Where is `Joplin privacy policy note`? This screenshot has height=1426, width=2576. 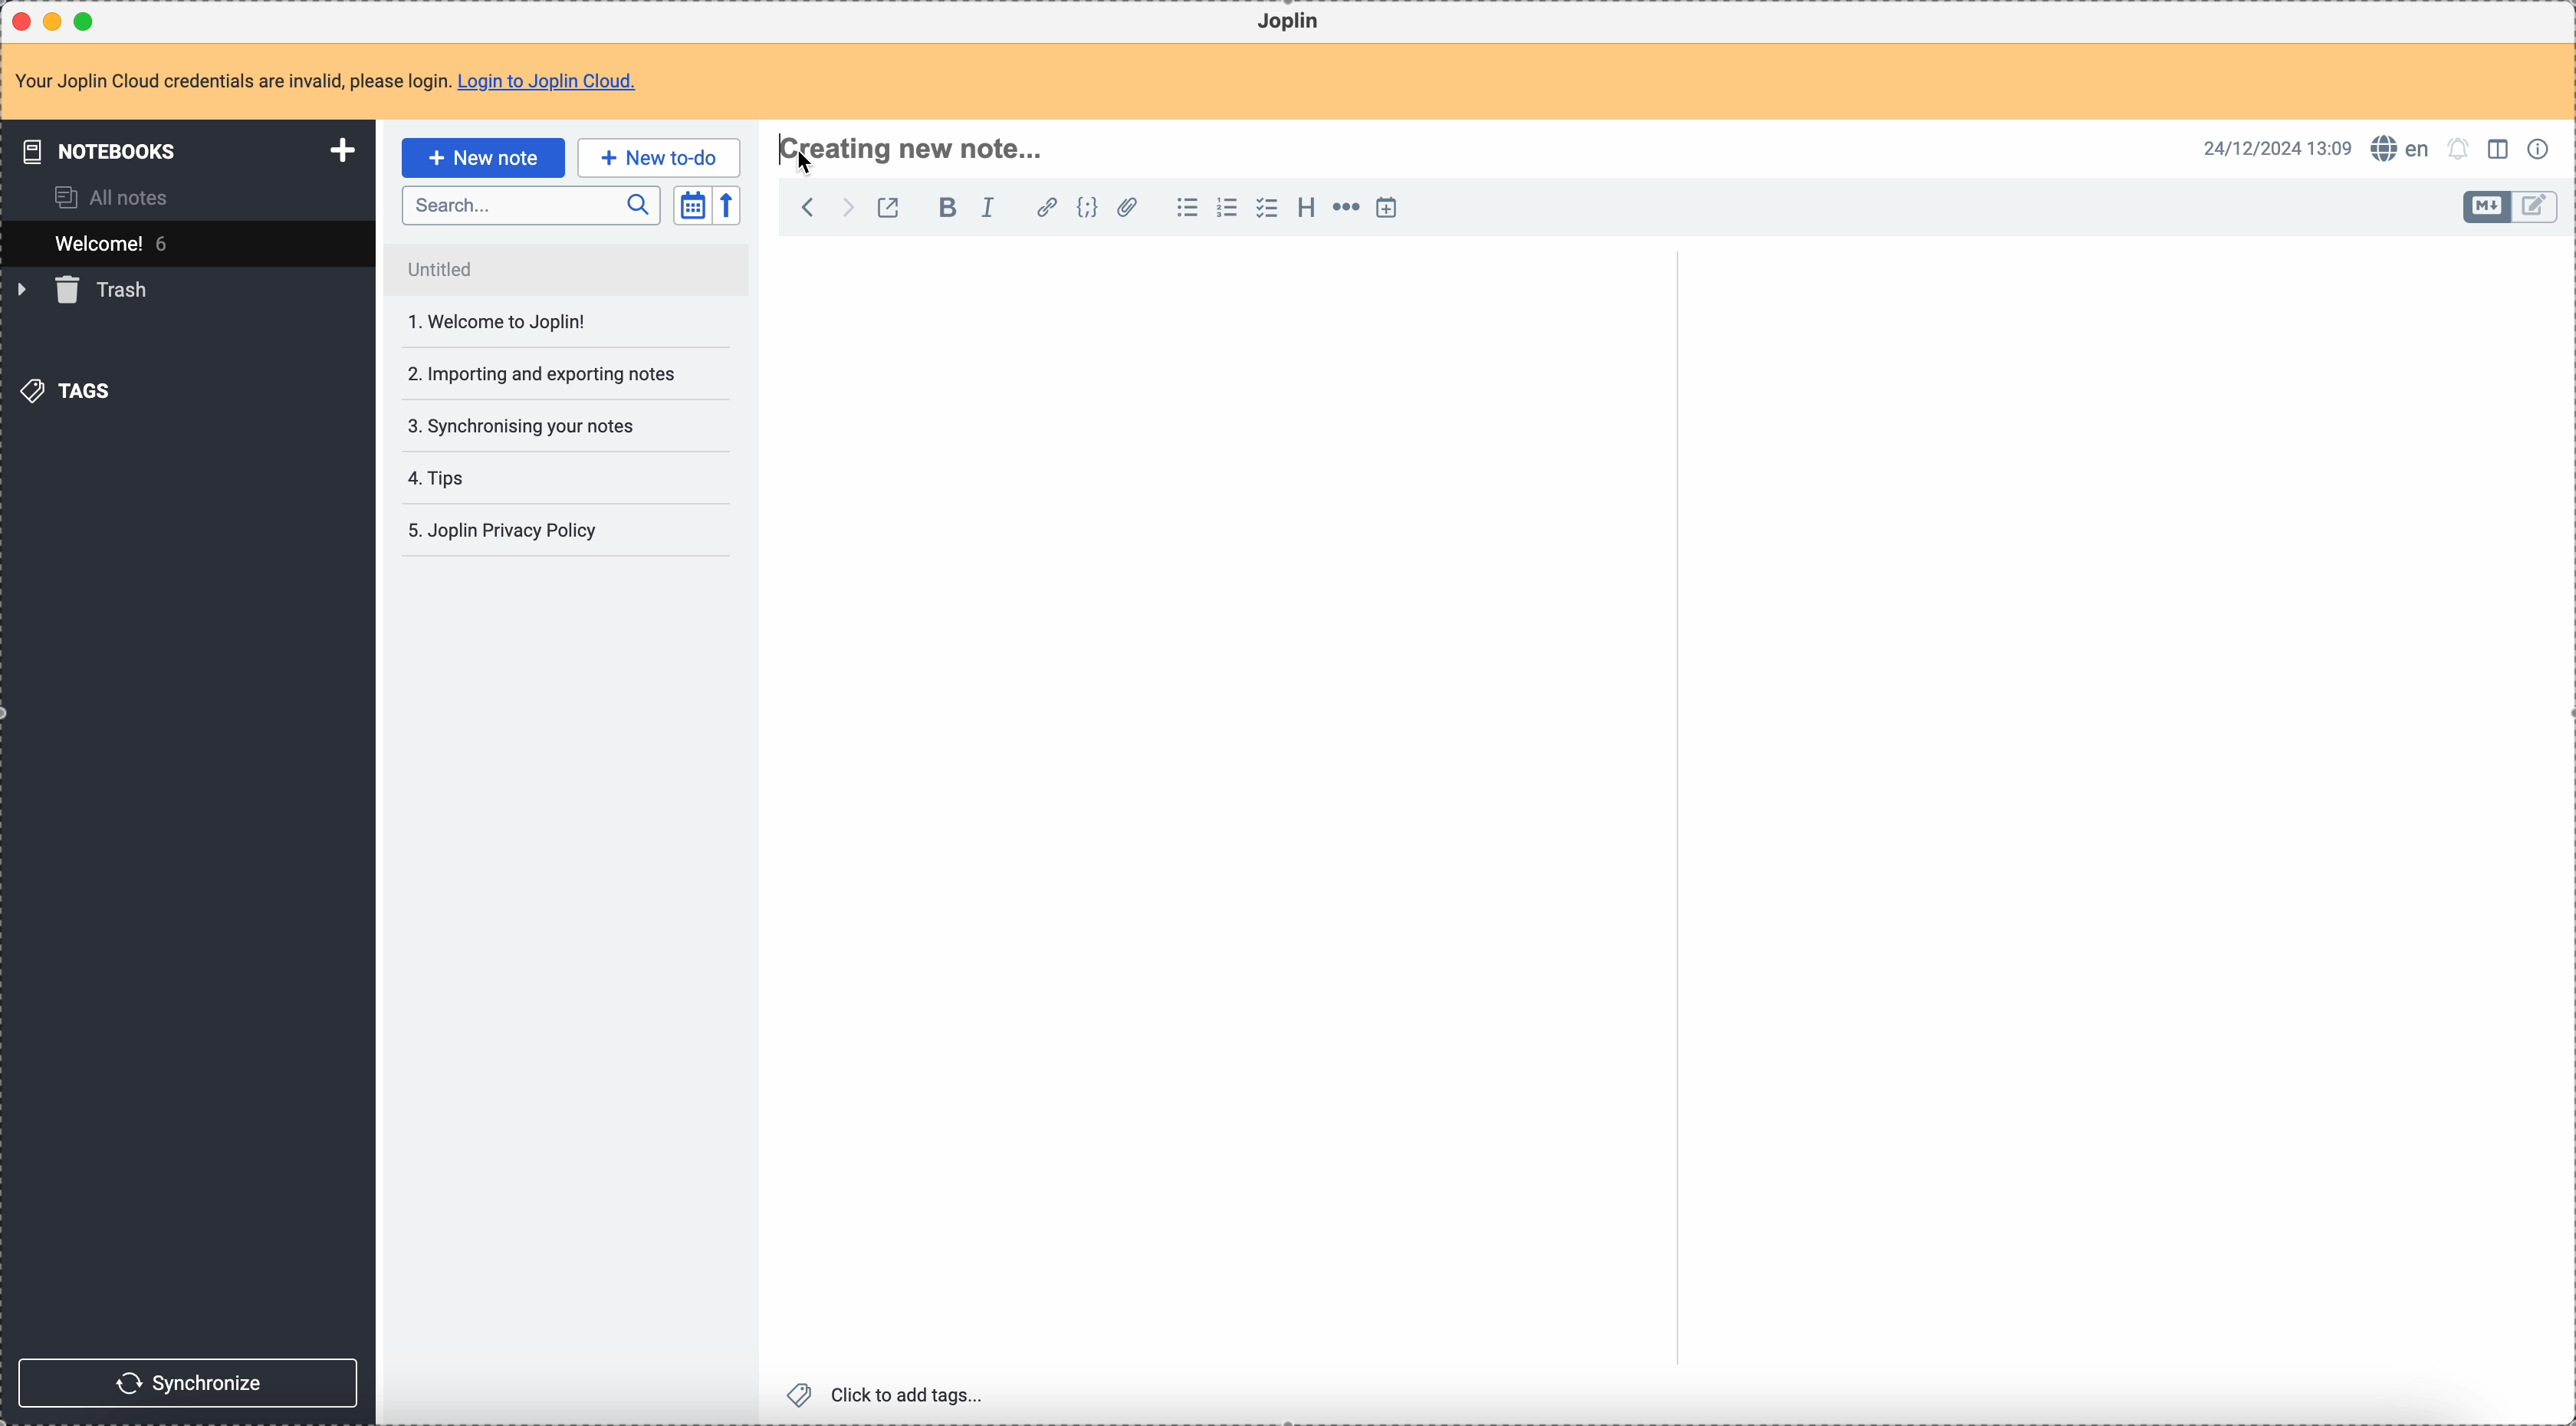
Joplin privacy policy note is located at coordinates (507, 531).